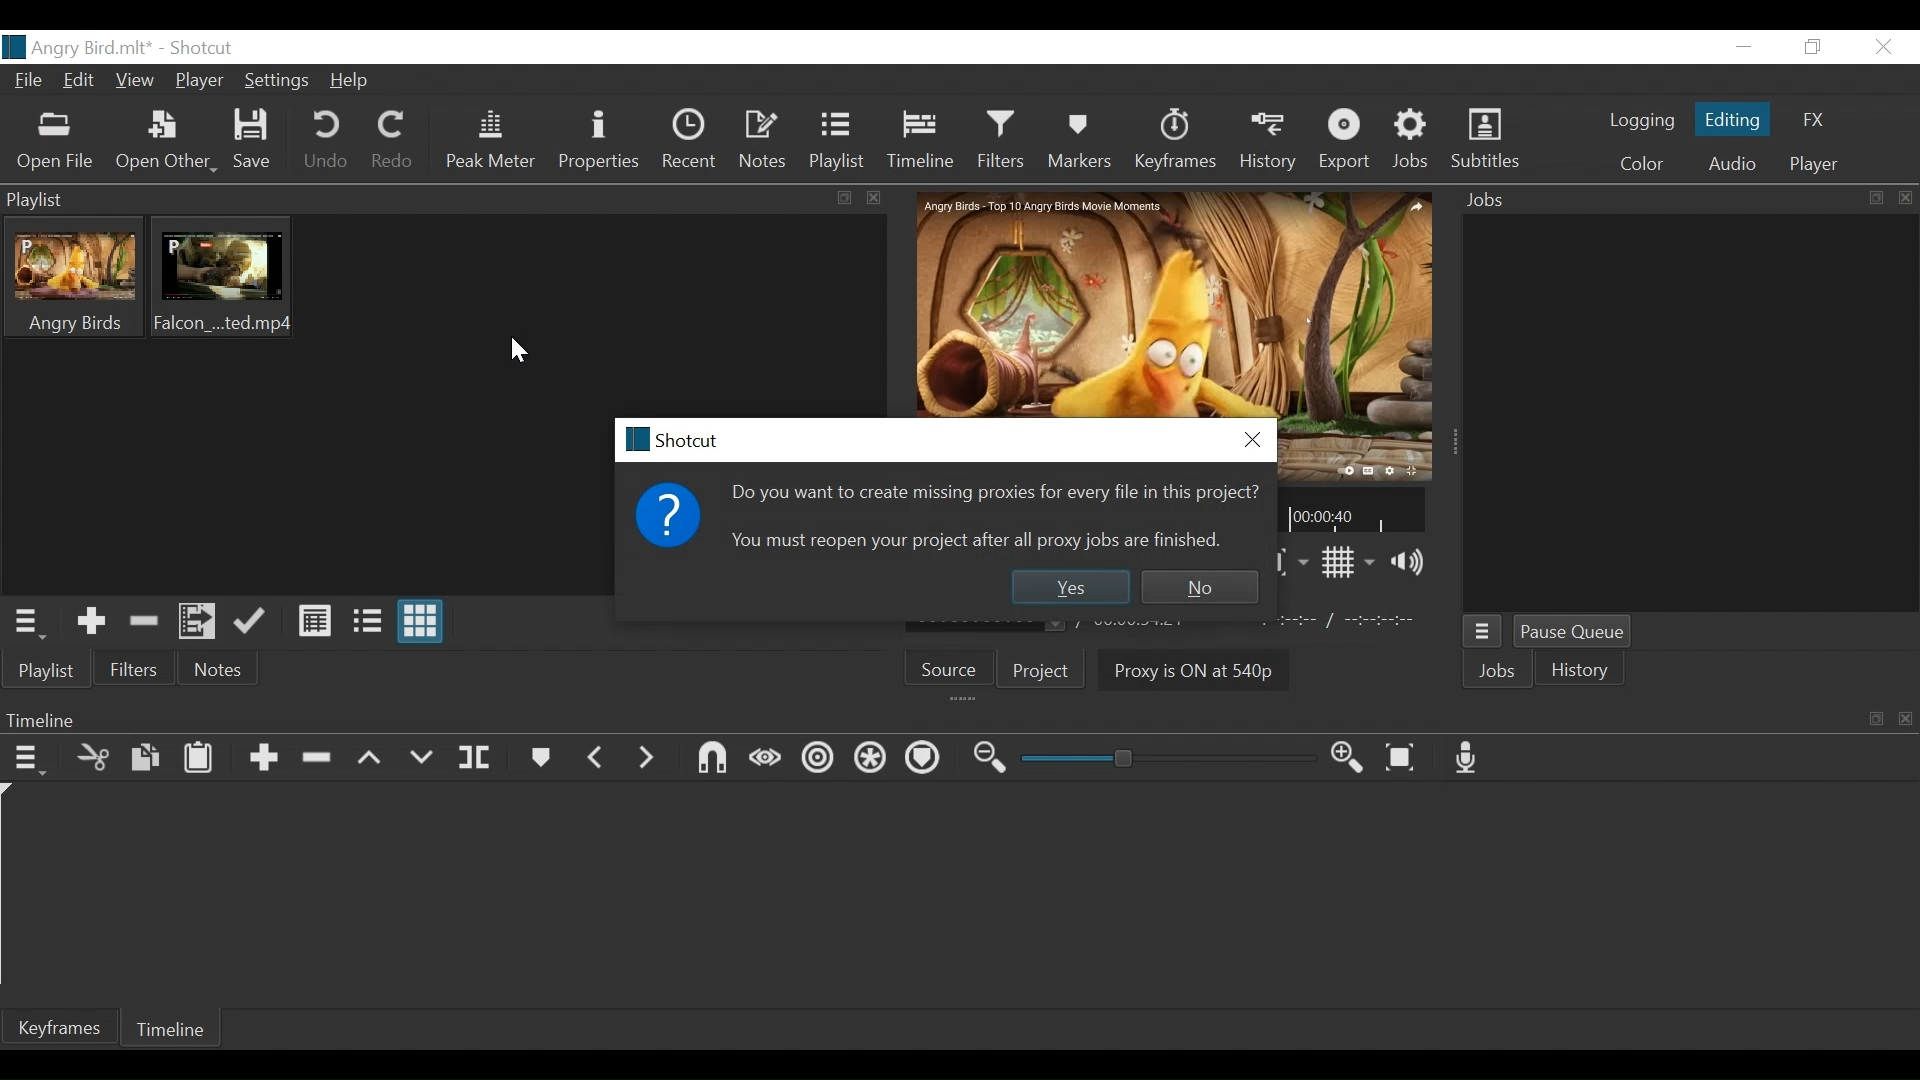 The width and height of the screenshot is (1920, 1080). What do you see at coordinates (1408, 562) in the screenshot?
I see `Show volume control` at bounding box center [1408, 562].